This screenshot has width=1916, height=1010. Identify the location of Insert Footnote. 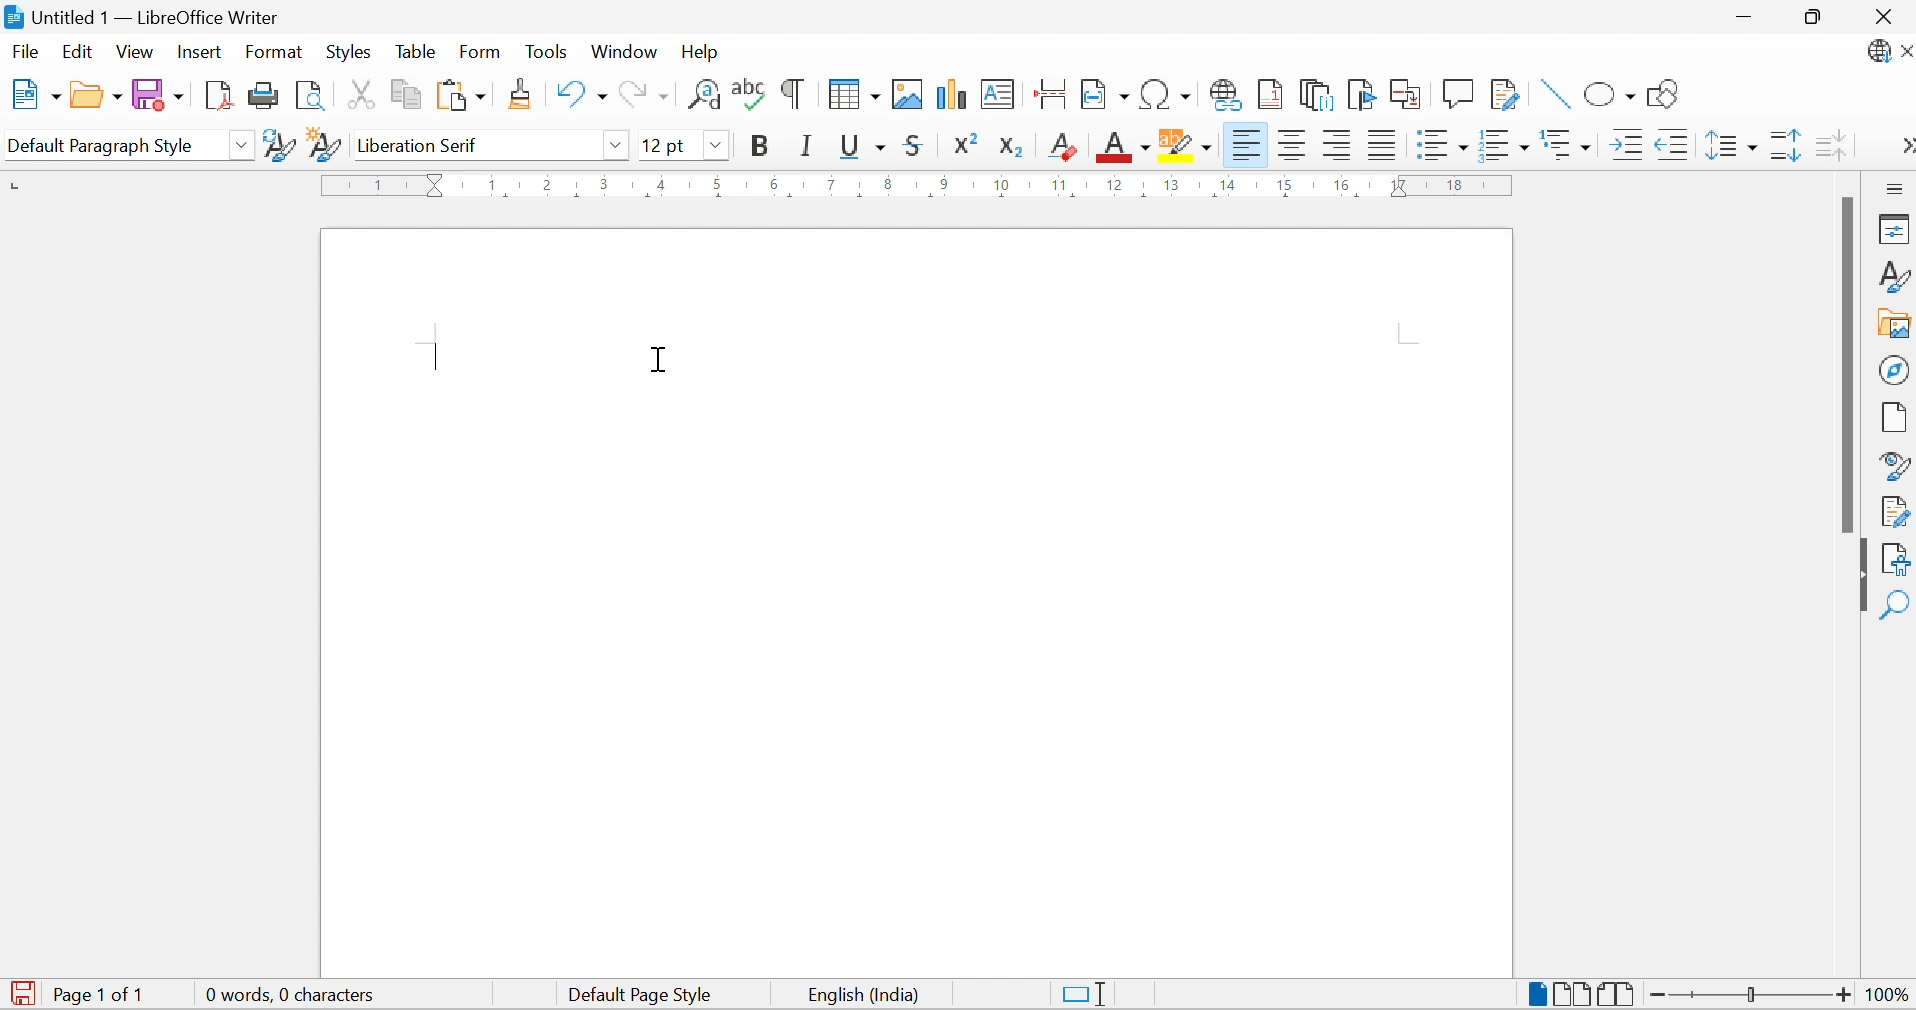
(1269, 95).